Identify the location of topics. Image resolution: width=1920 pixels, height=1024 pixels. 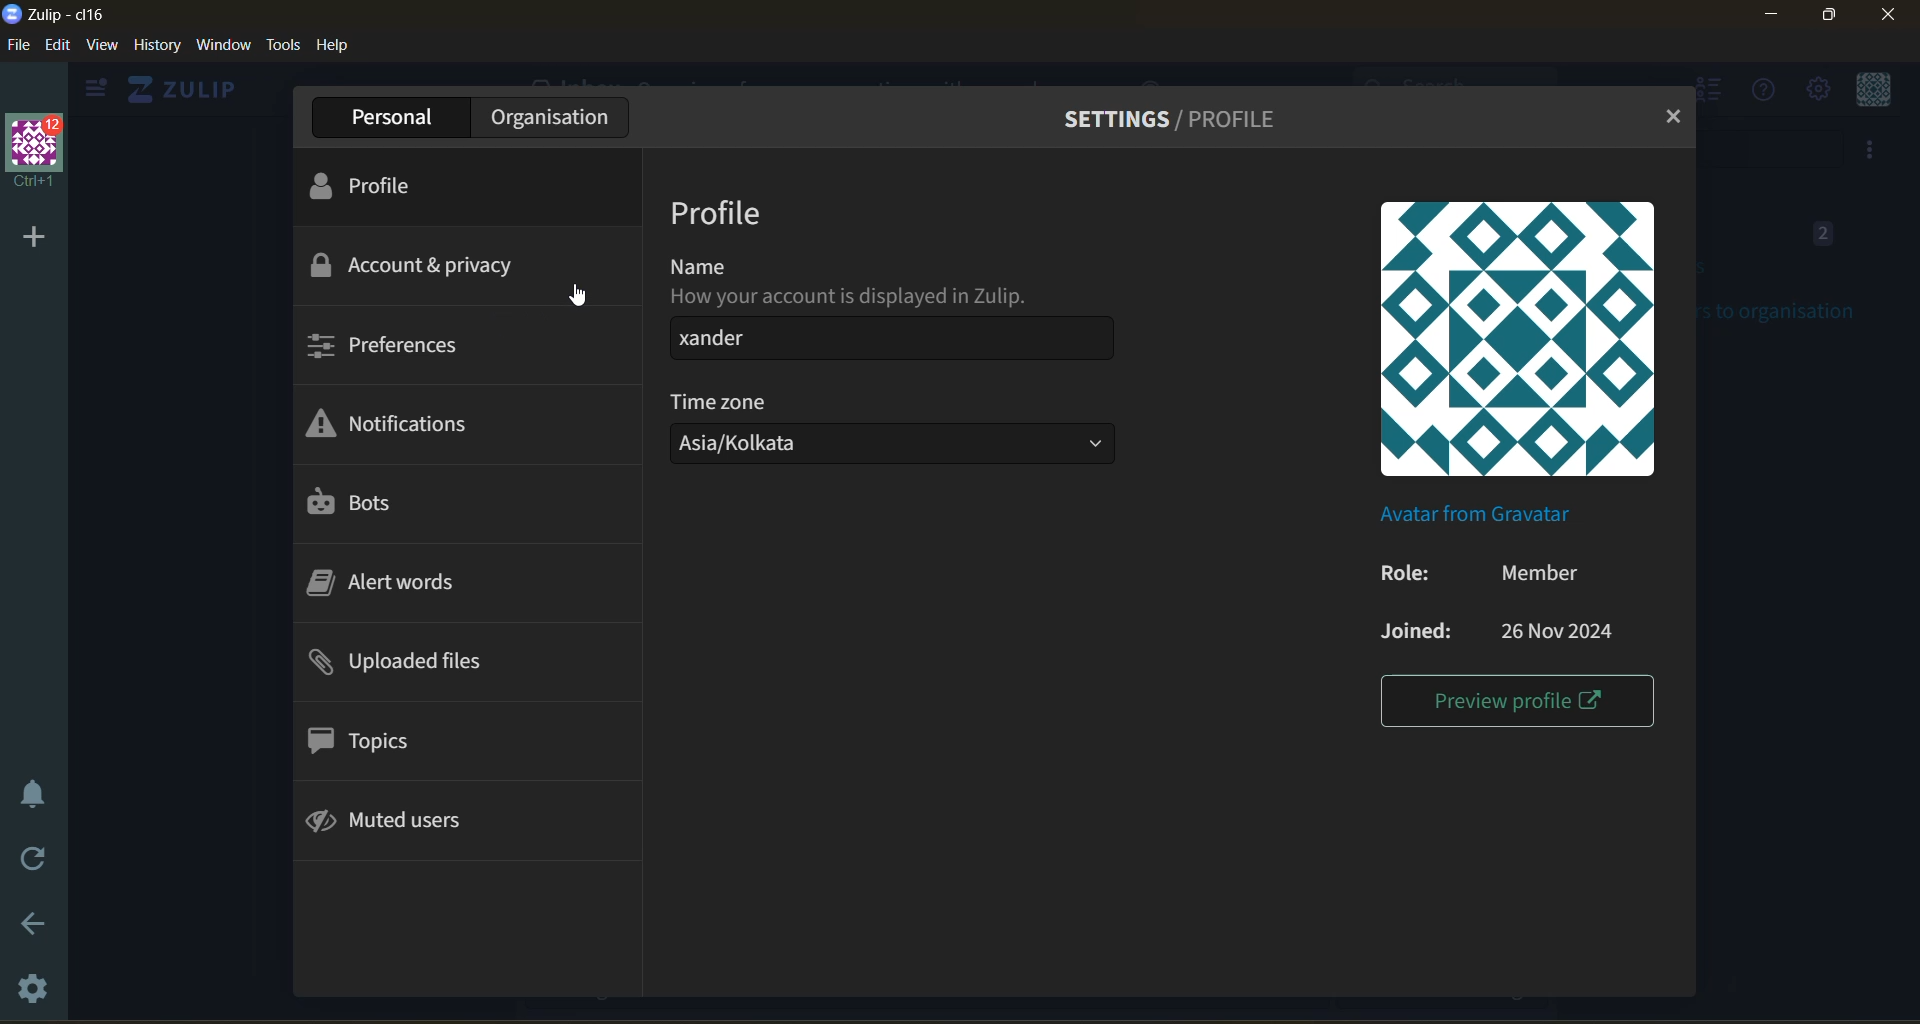
(365, 740).